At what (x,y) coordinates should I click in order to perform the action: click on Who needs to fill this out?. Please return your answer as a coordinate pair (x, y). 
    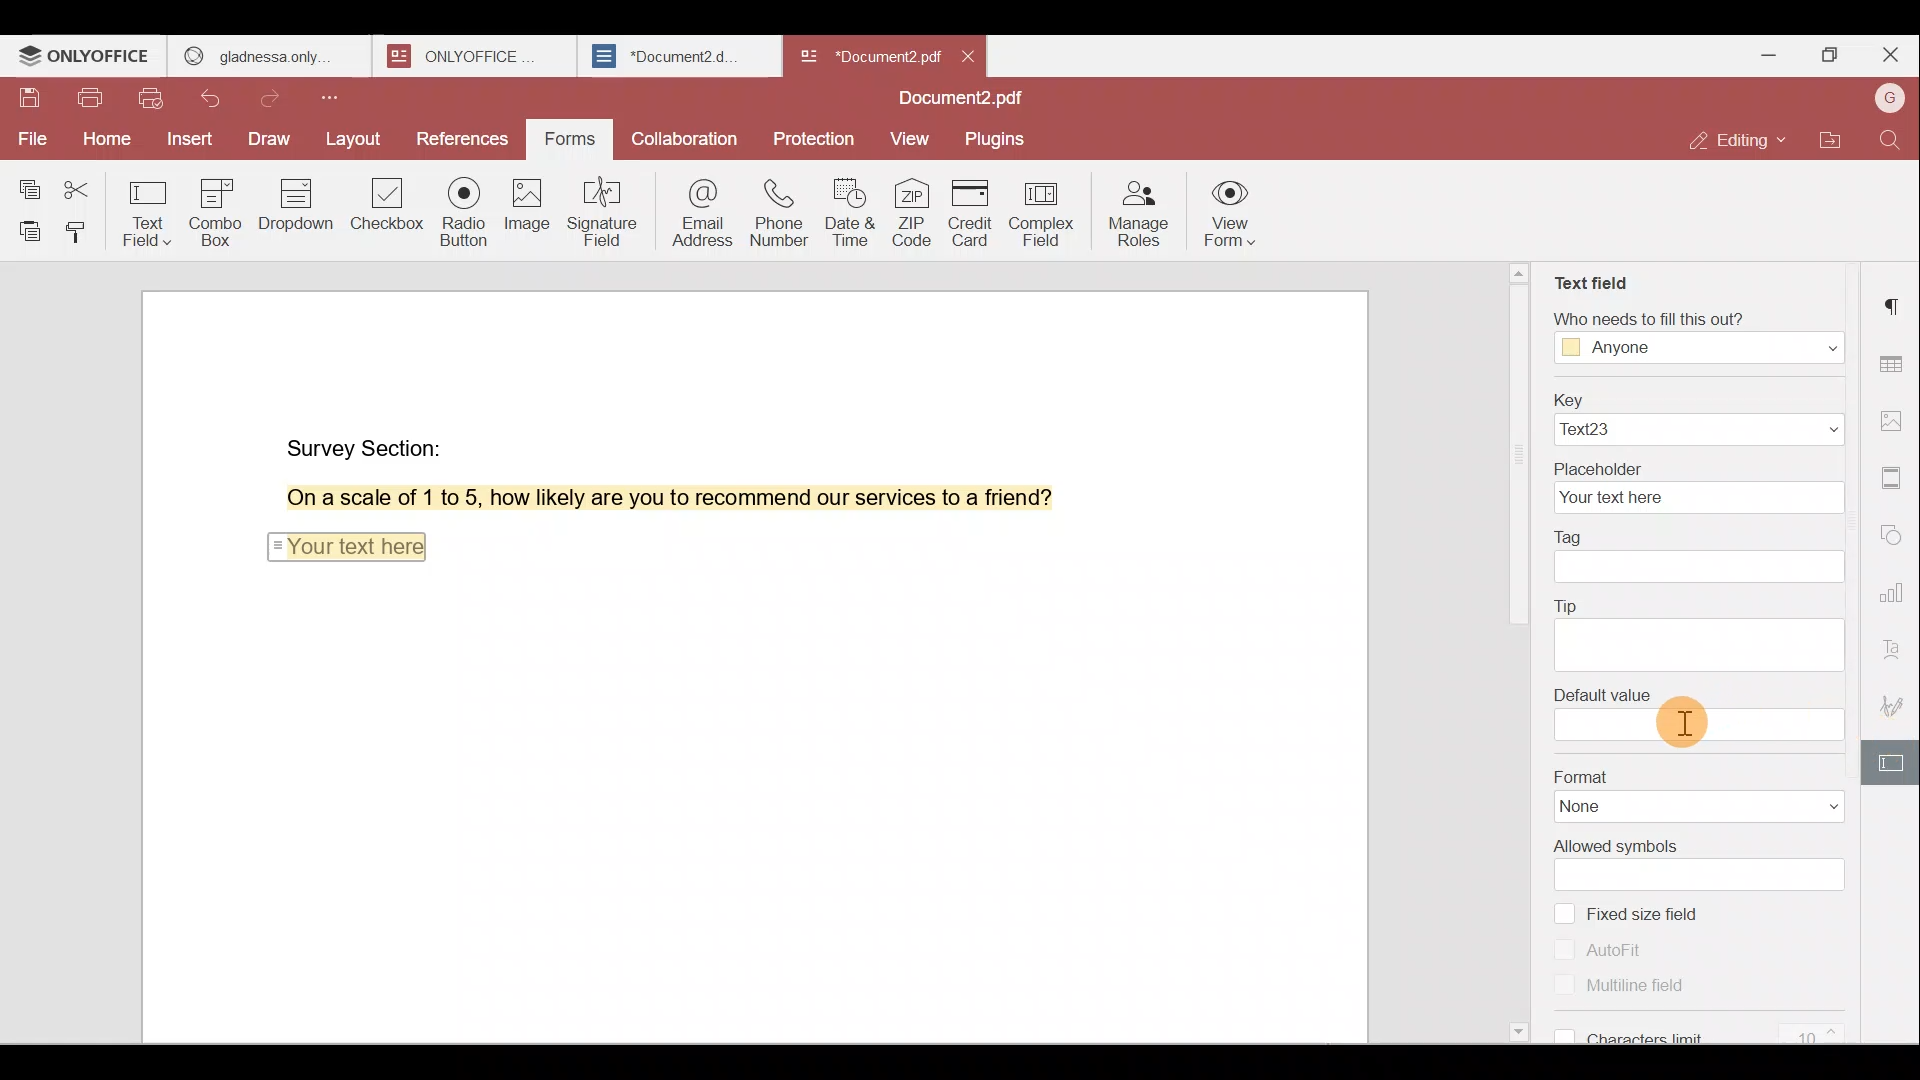
    Looking at the image, I should click on (1698, 336).